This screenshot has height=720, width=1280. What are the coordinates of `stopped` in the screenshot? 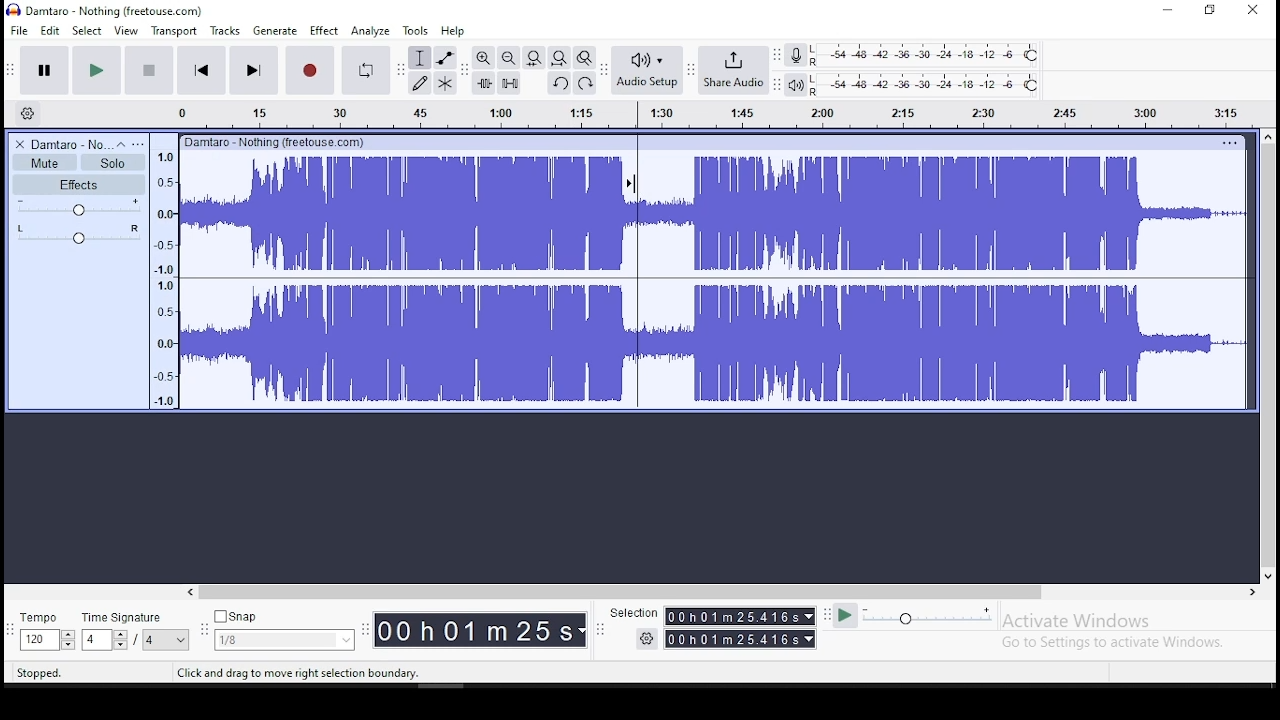 It's located at (35, 673).